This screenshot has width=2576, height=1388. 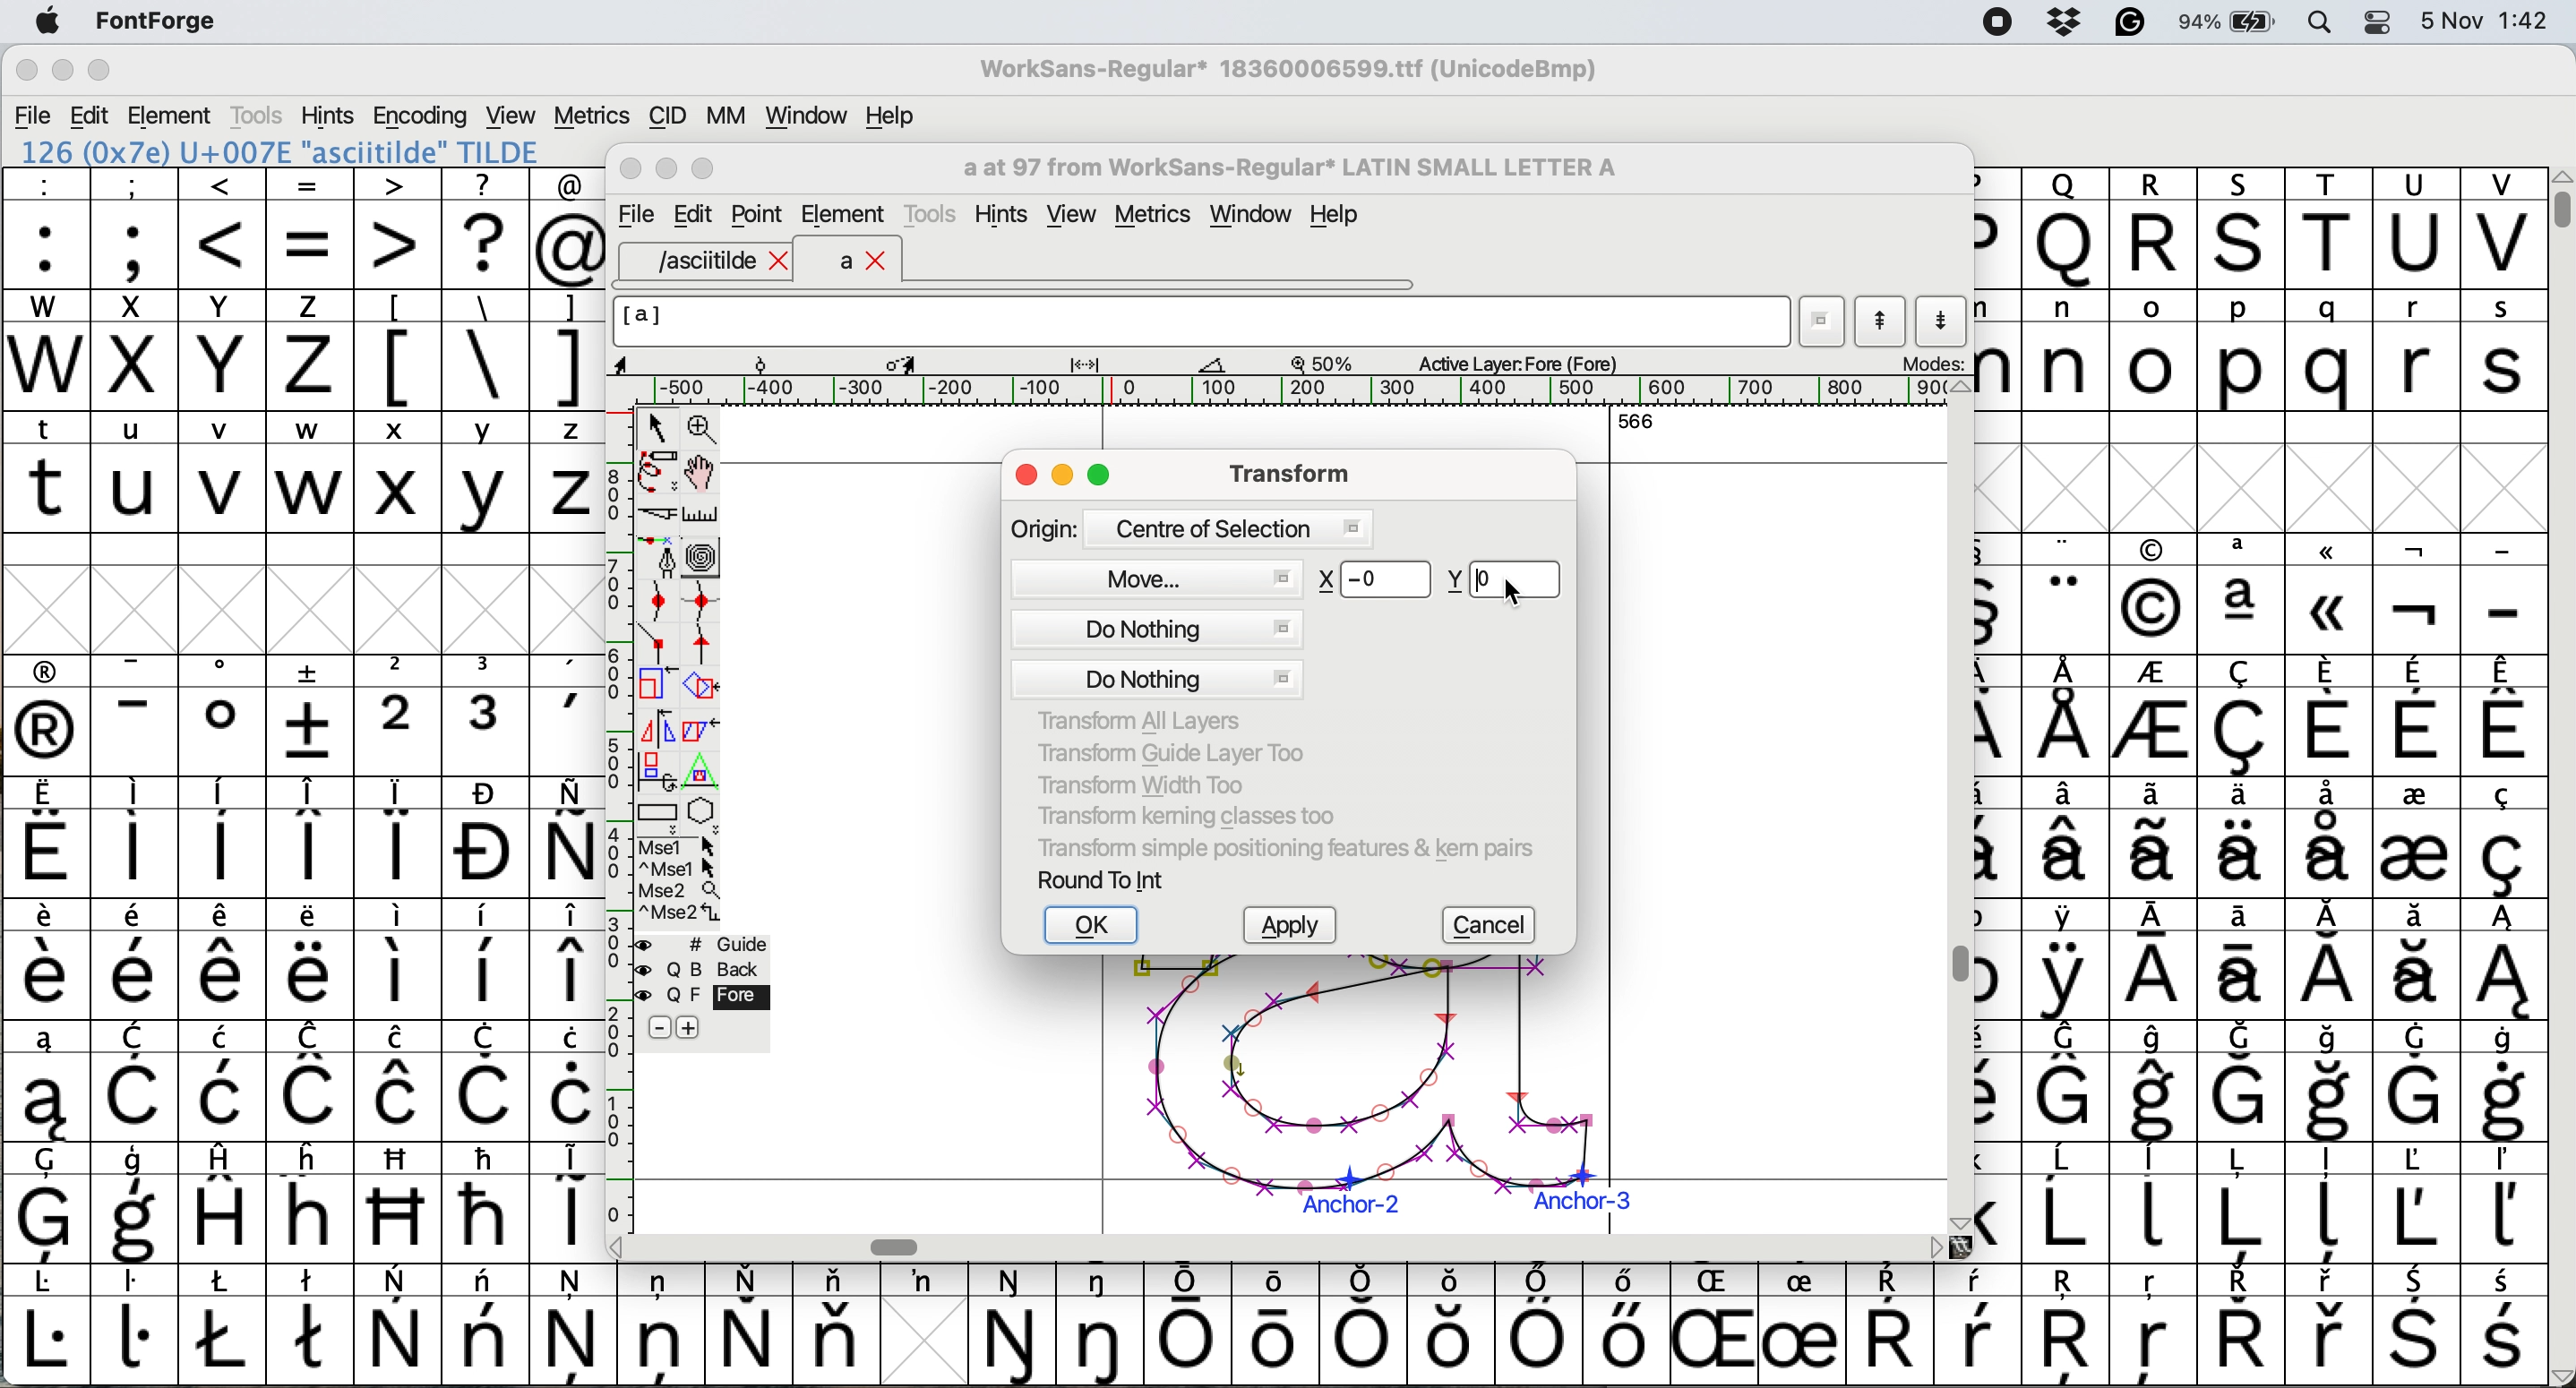 I want to click on symbol, so click(x=310, y=960).